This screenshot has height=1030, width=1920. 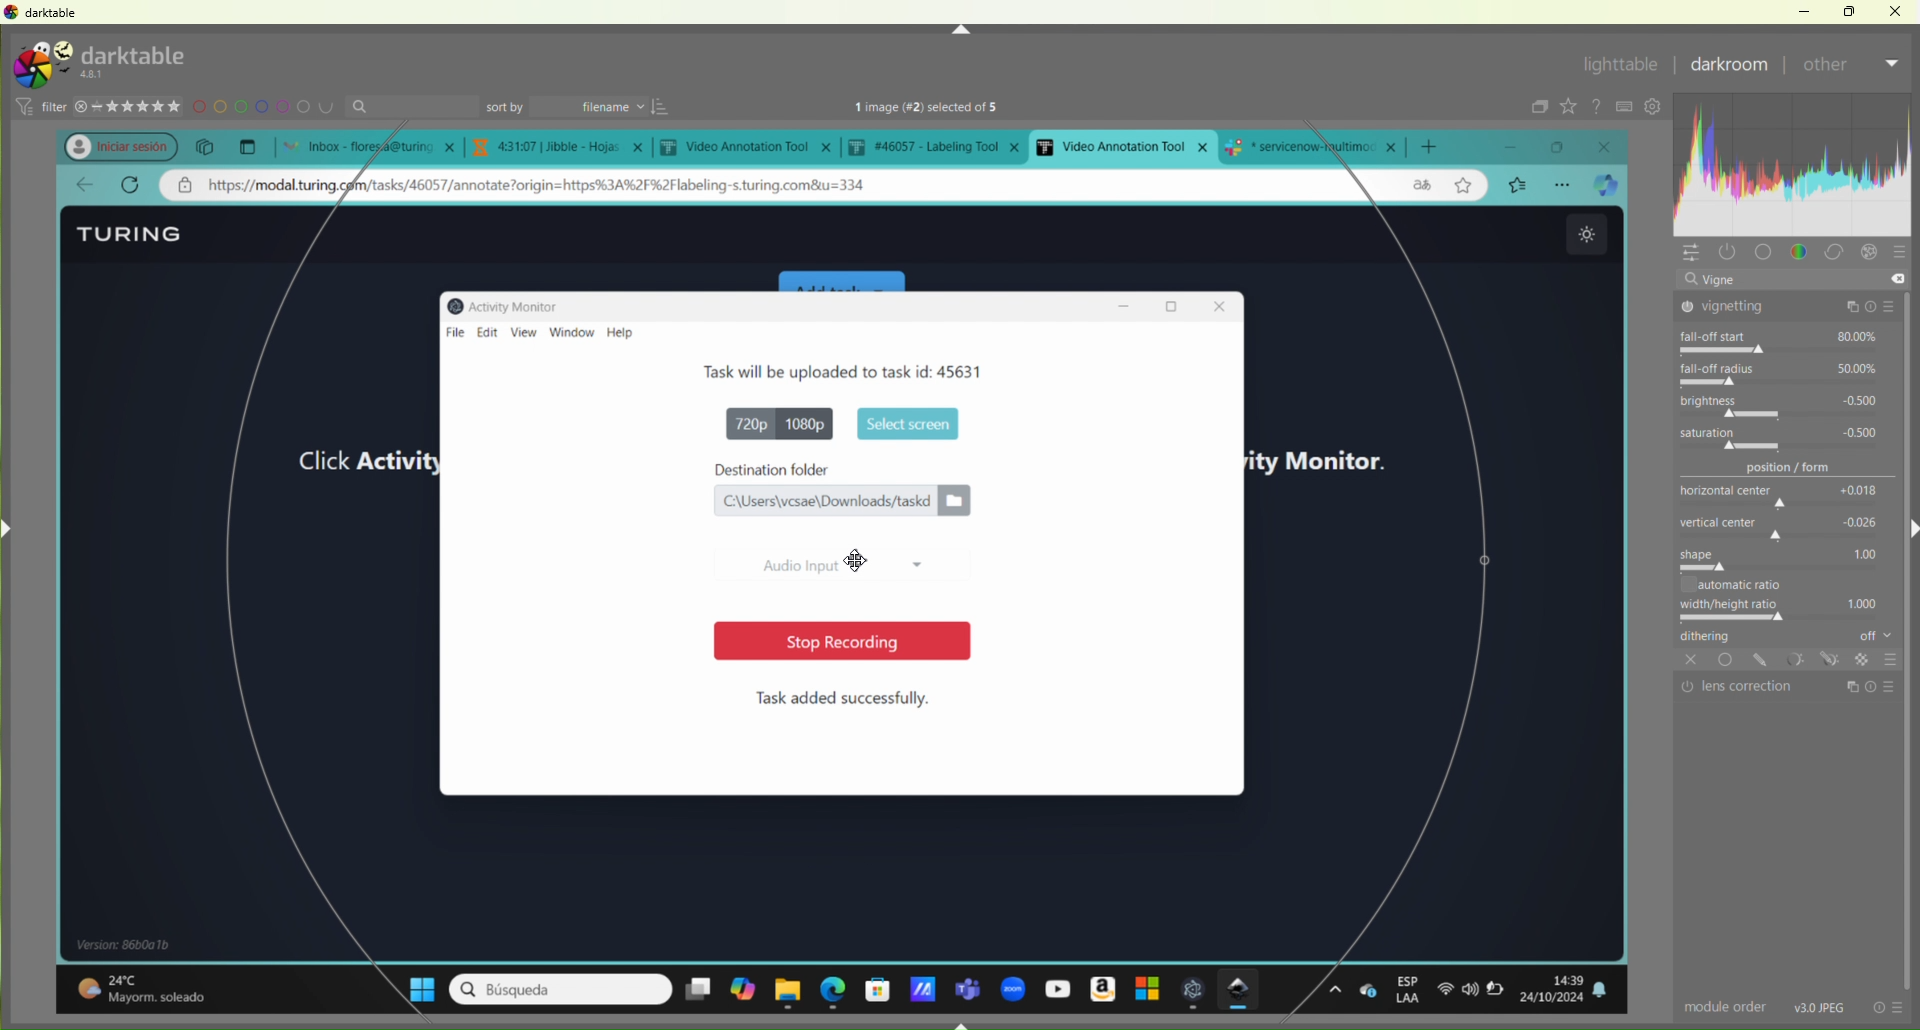 I want to click on , so click(x=1891, y=661).